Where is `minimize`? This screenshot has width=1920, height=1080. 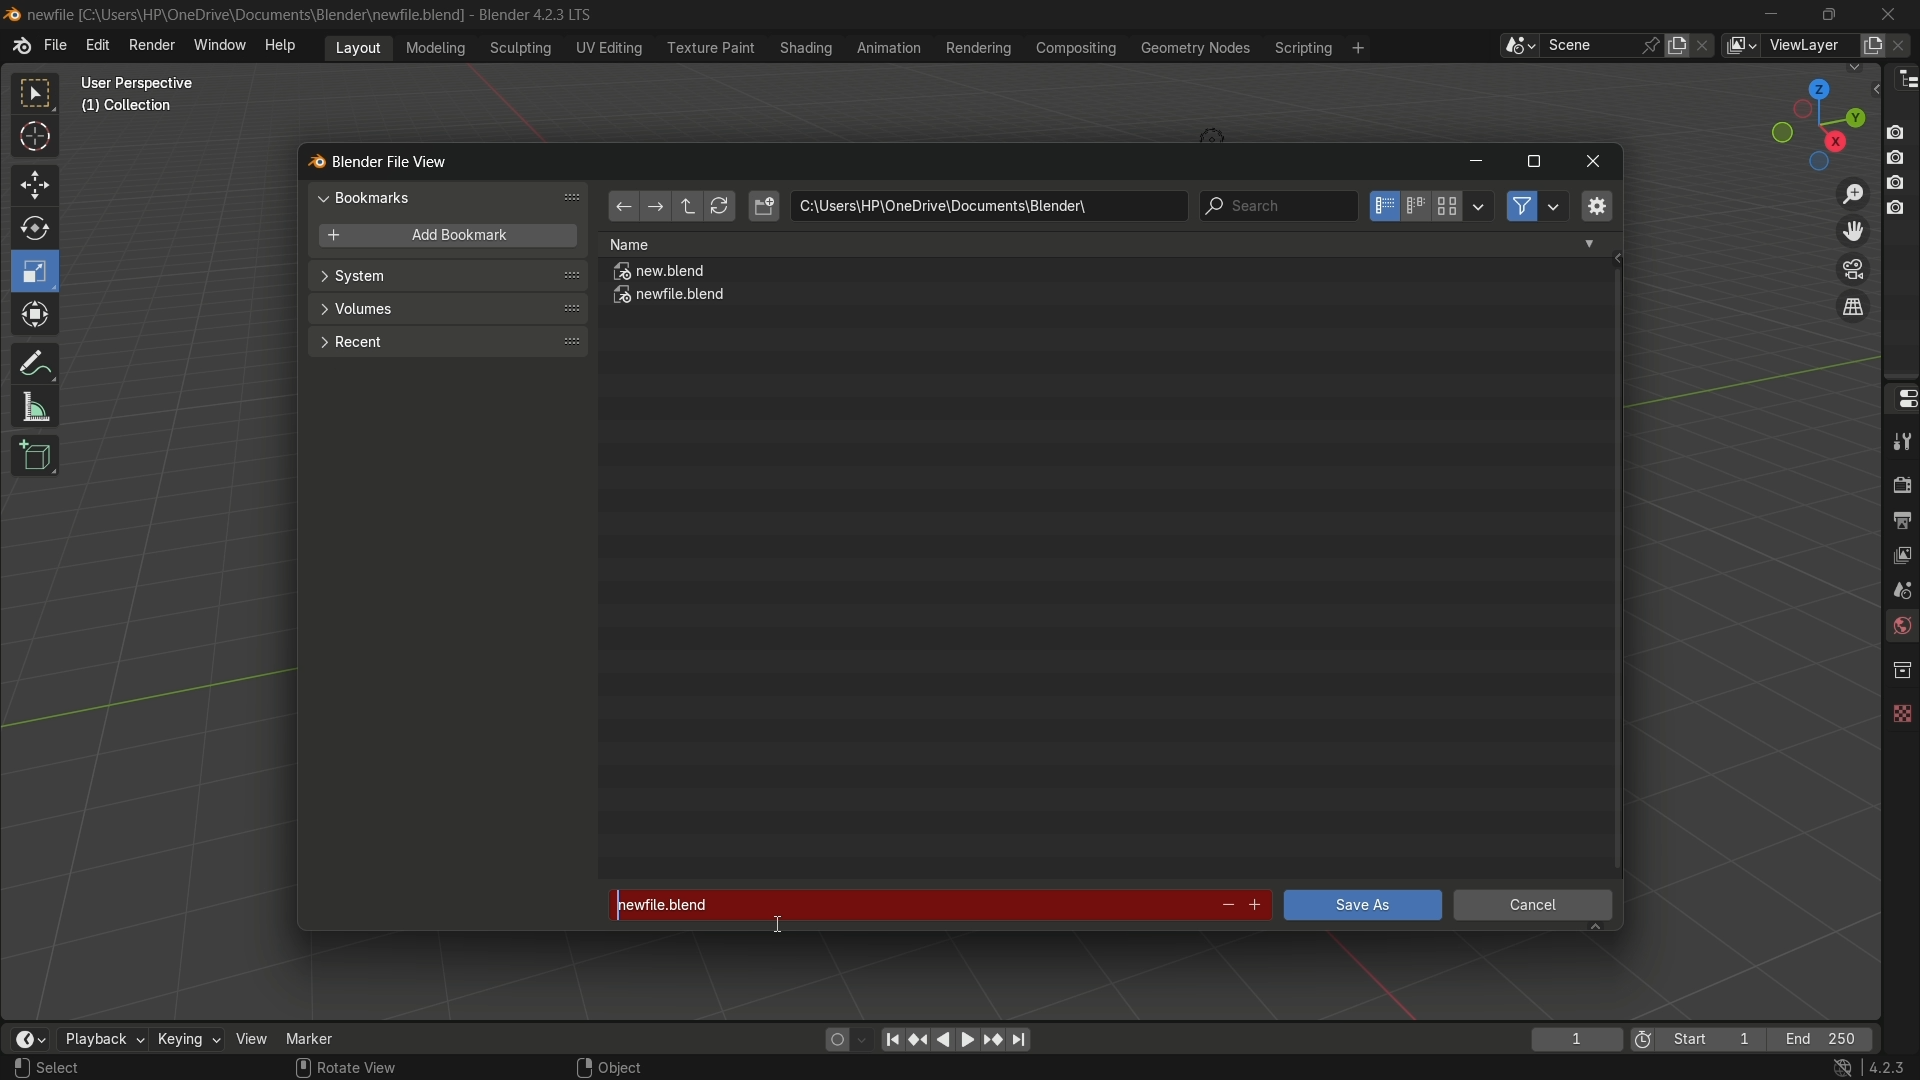 minimize is located at coordinates (1772, 14).